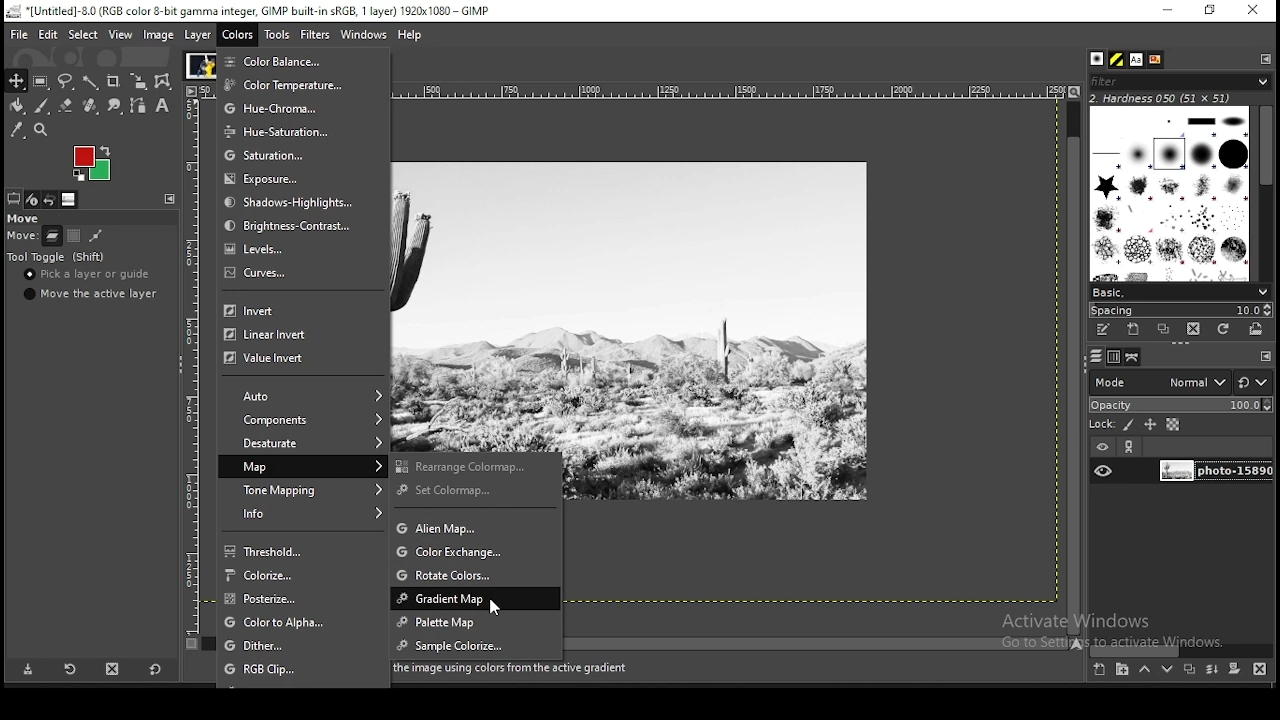 This screenshot has width=1280, height=720. I want to click on , so click(522, 669).